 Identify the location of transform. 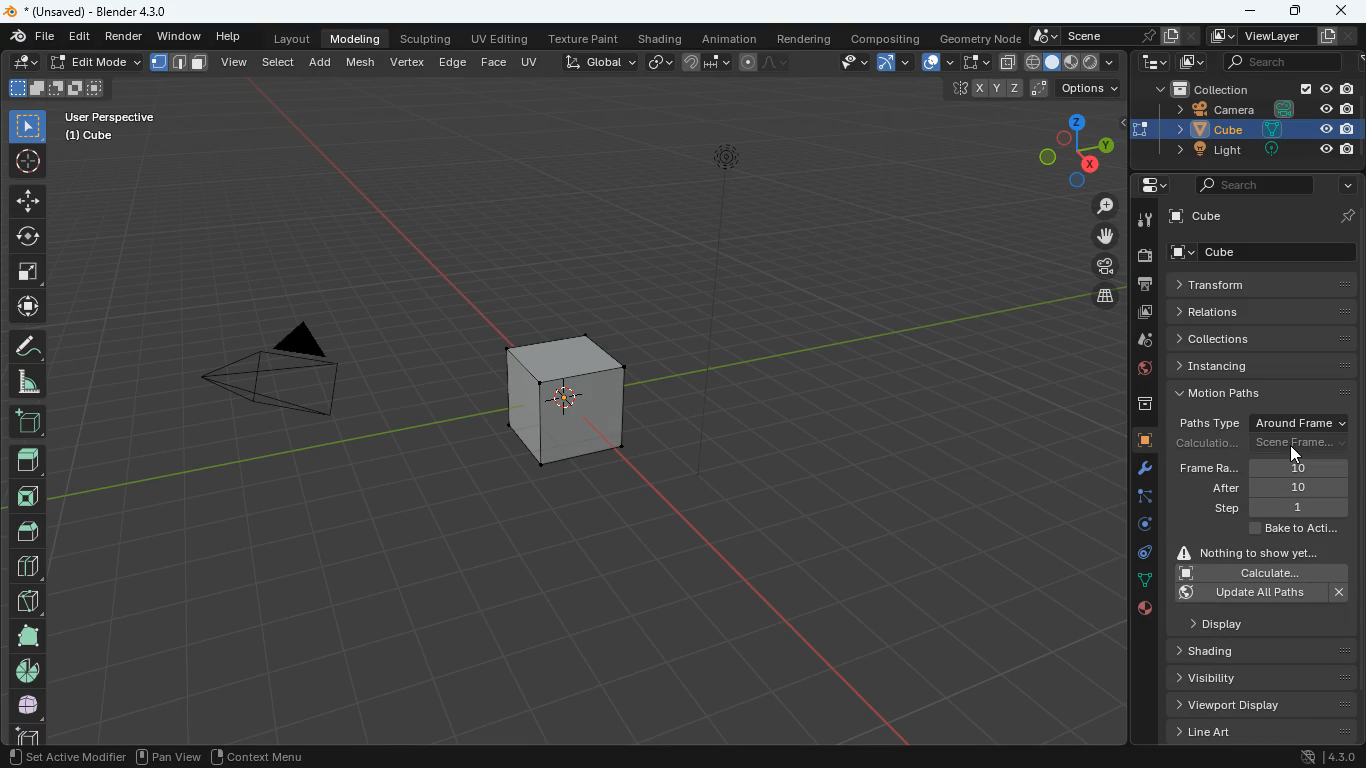
(1263, 285).